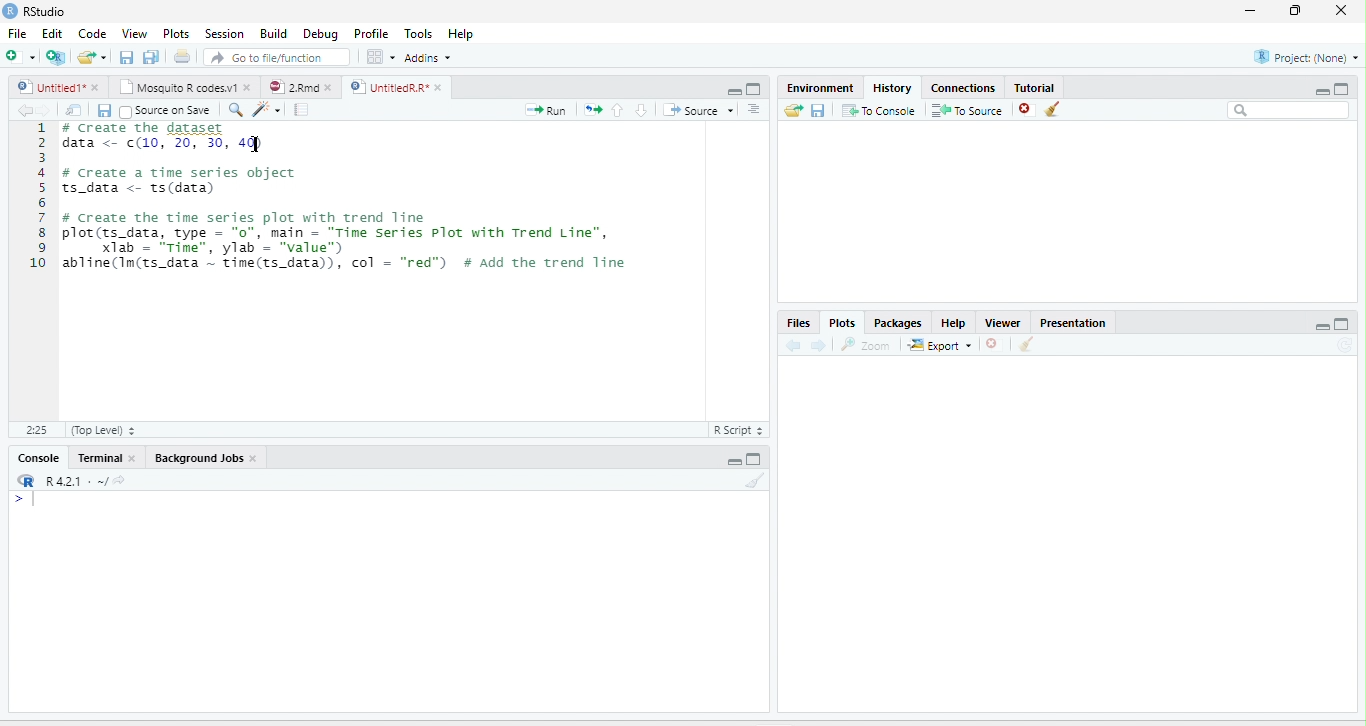 The height and width of the screenshot is (726, 1366). What do you see at coordinates (897, 322) in the screenshot?
I see `Packages` at bounding box center [897, 322].